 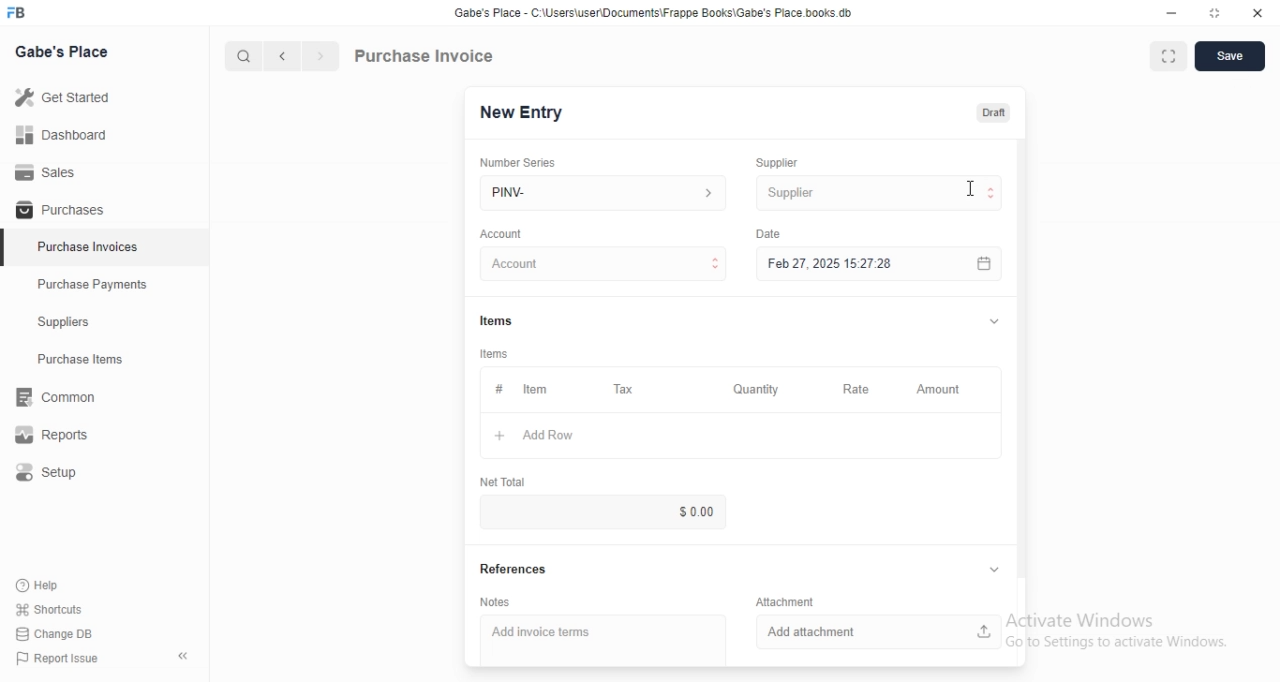 I want to click on Change DB, so click(x=54, y=634).